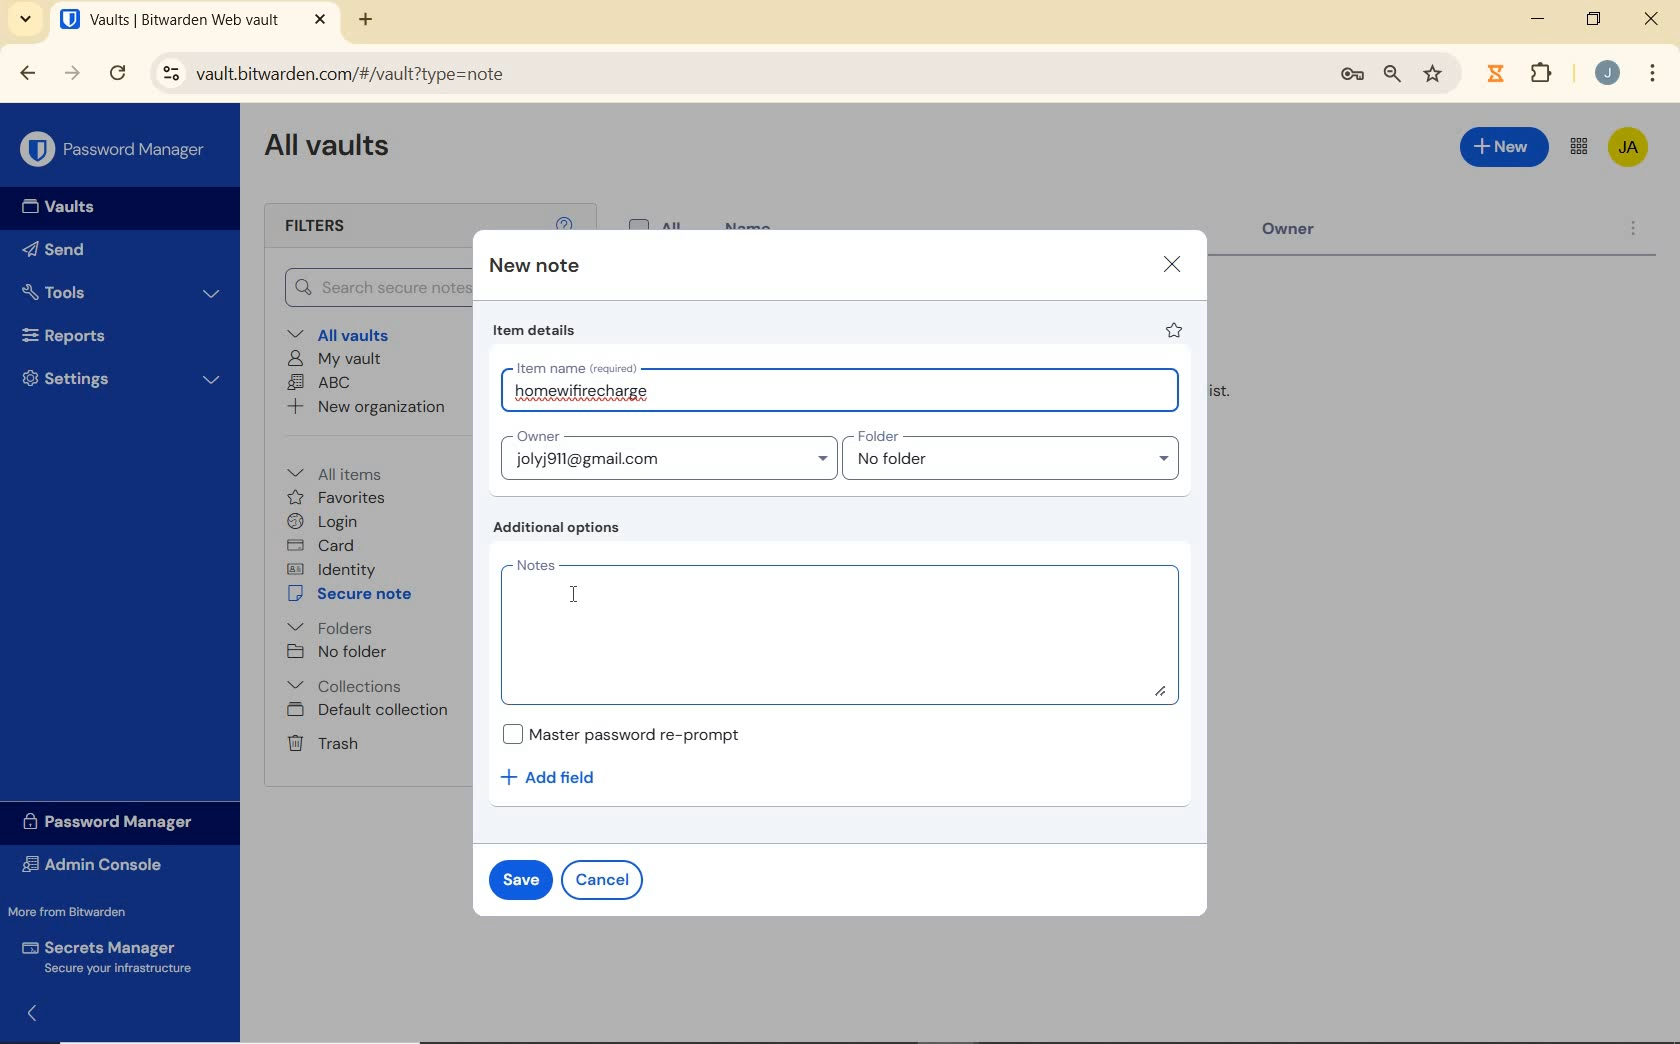 The width and height of the screenshot is (1680, 1044). I want to click on My Vault, so click(334, 360).